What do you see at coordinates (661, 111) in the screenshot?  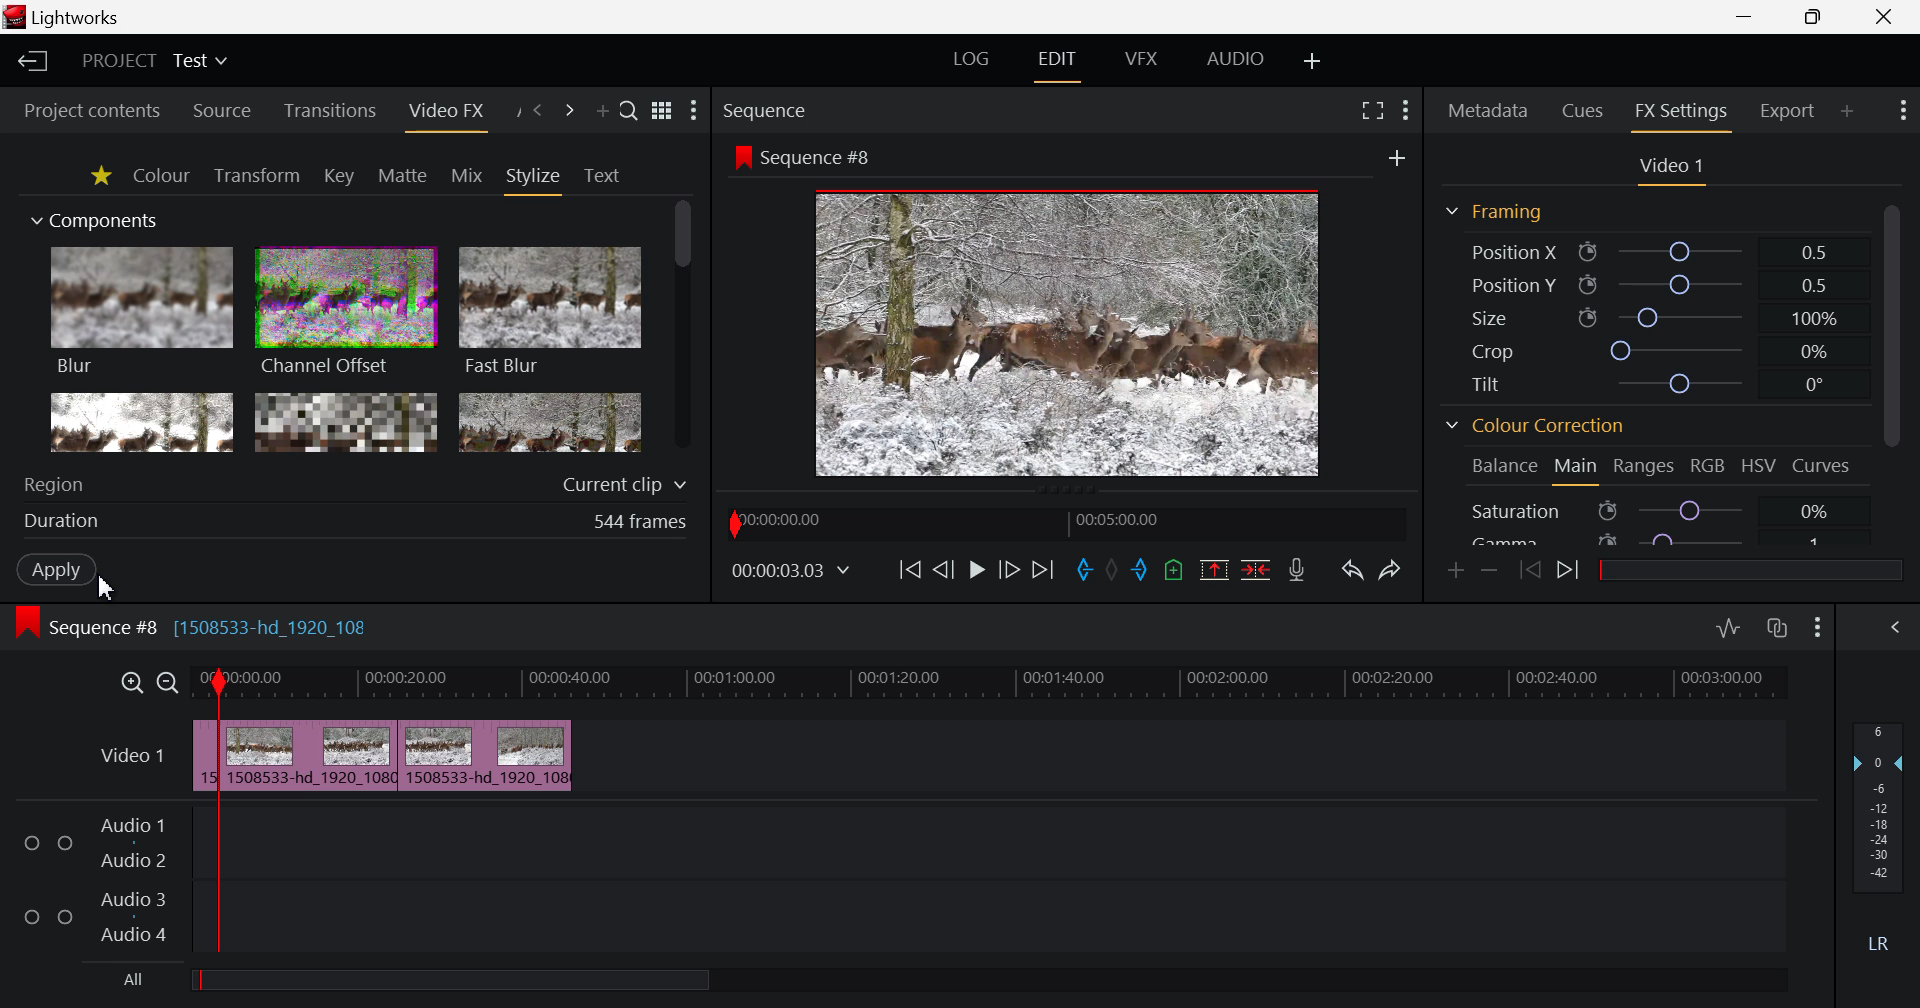 I see `Toggle between list and title view` at bounding box center [661, 111].